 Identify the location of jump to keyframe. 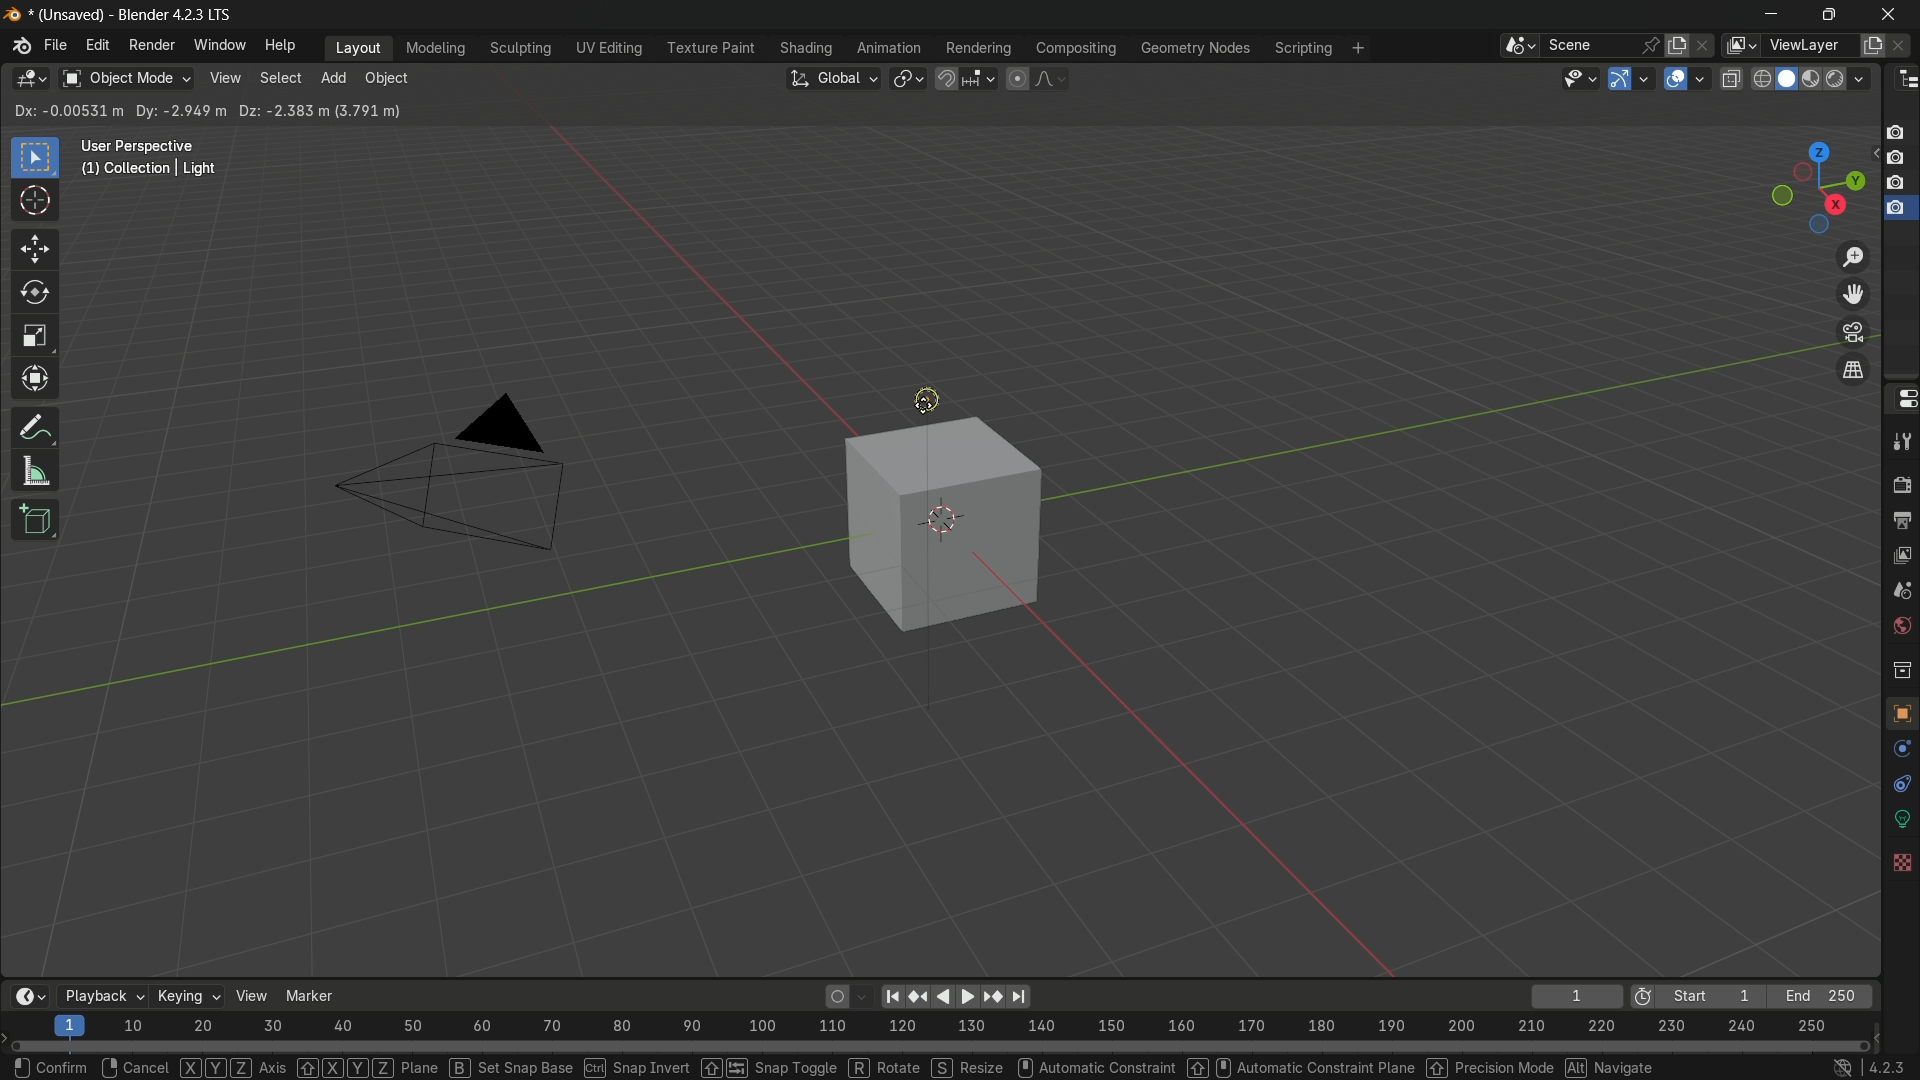
(921, 996).